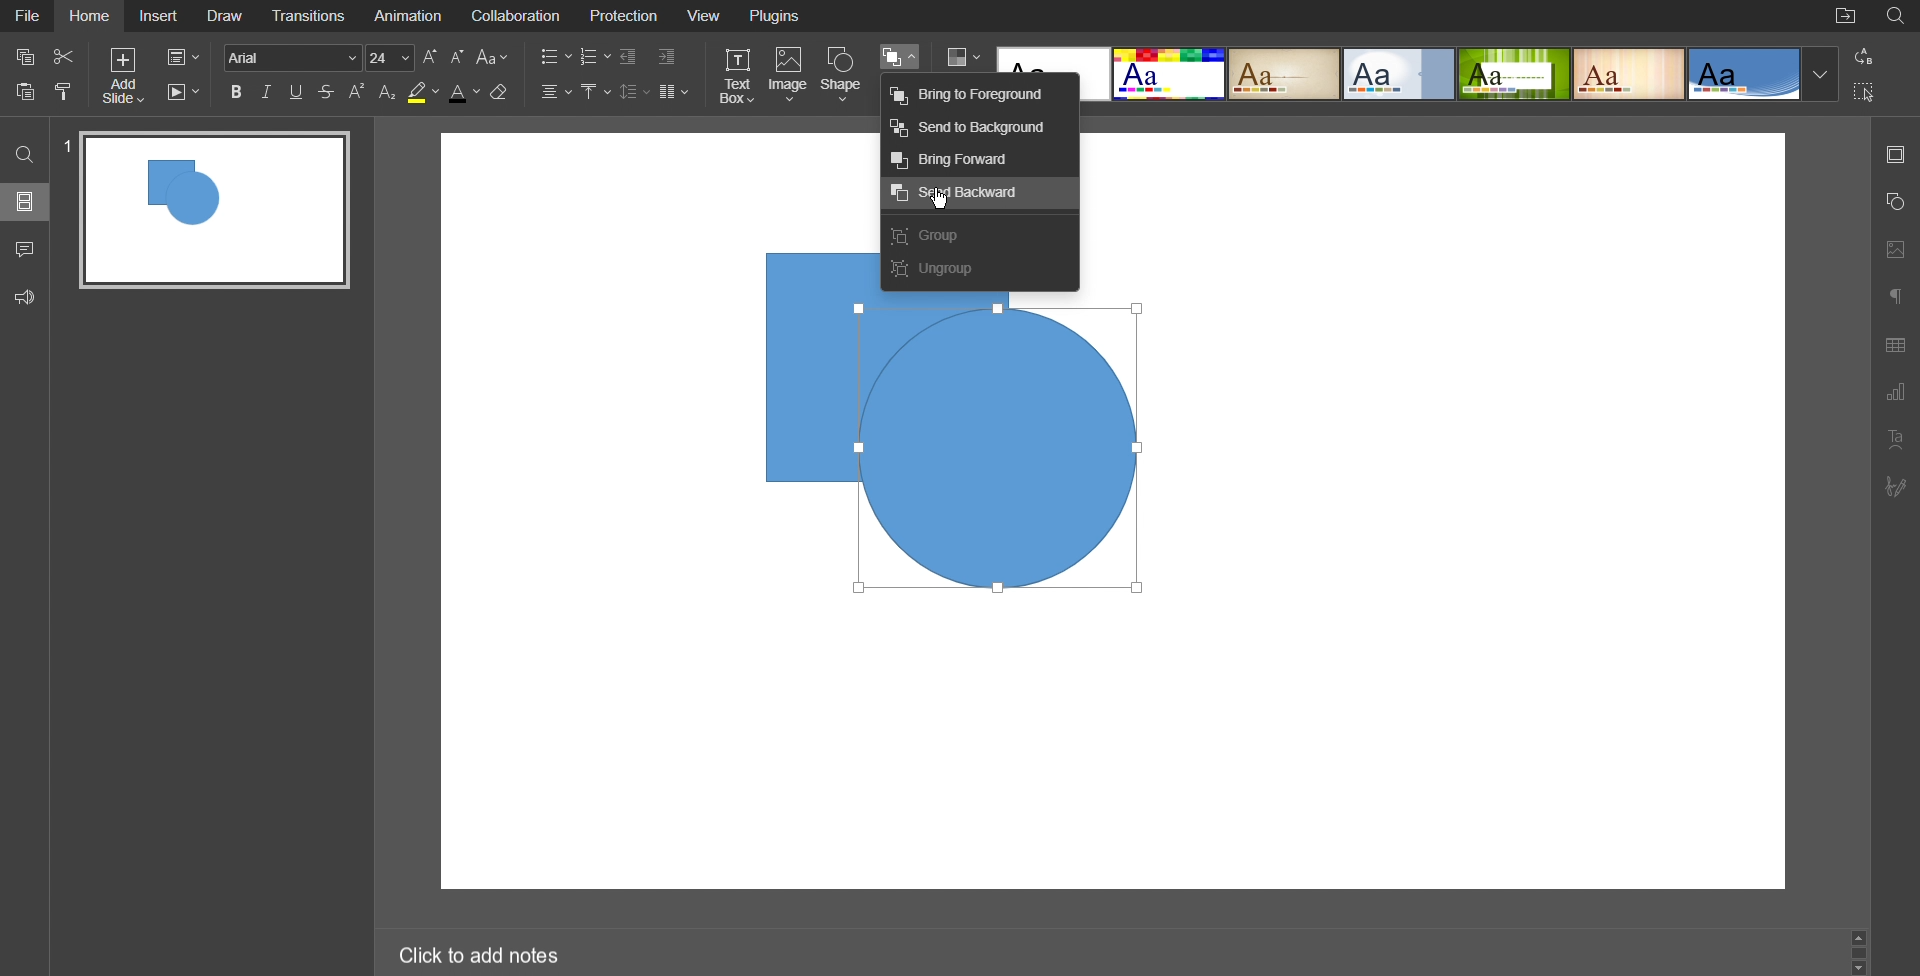 This screenshot has height=976, width=1920. Describe the element at coordinates (297, 92) in the screenshot. I see `Underline` at that location.